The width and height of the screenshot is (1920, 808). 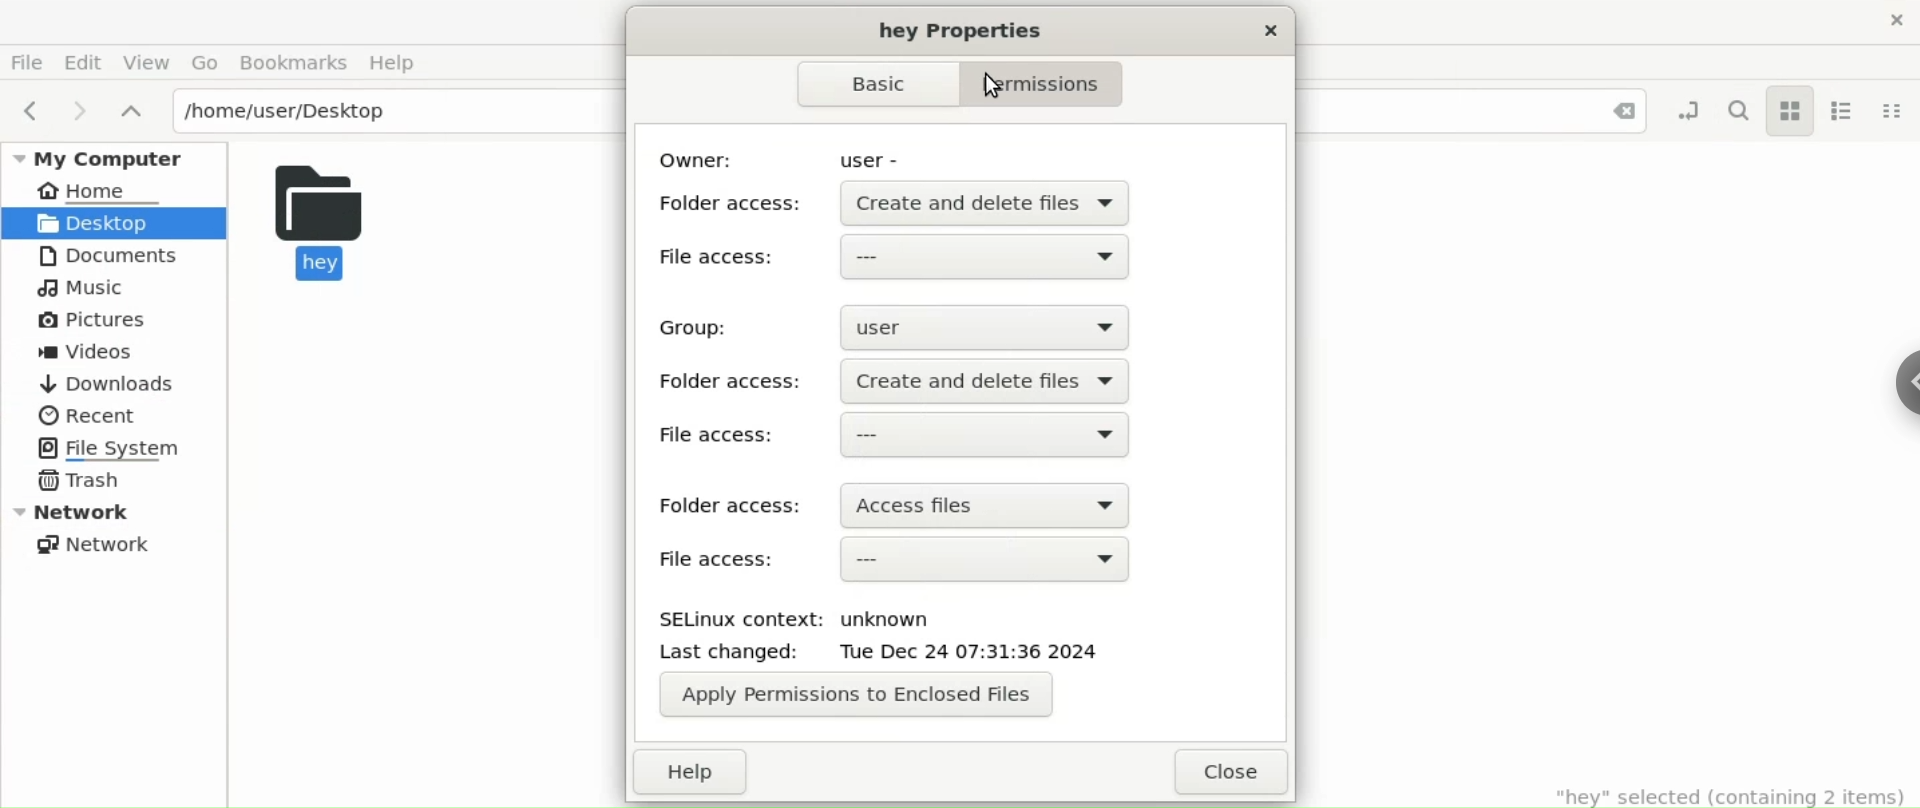 What do you see at coordinates (921, 654) in the screenshot?
I see `Last changed: Tue Dec 24 07:31:30 2024` at bounding box center [921, 654].